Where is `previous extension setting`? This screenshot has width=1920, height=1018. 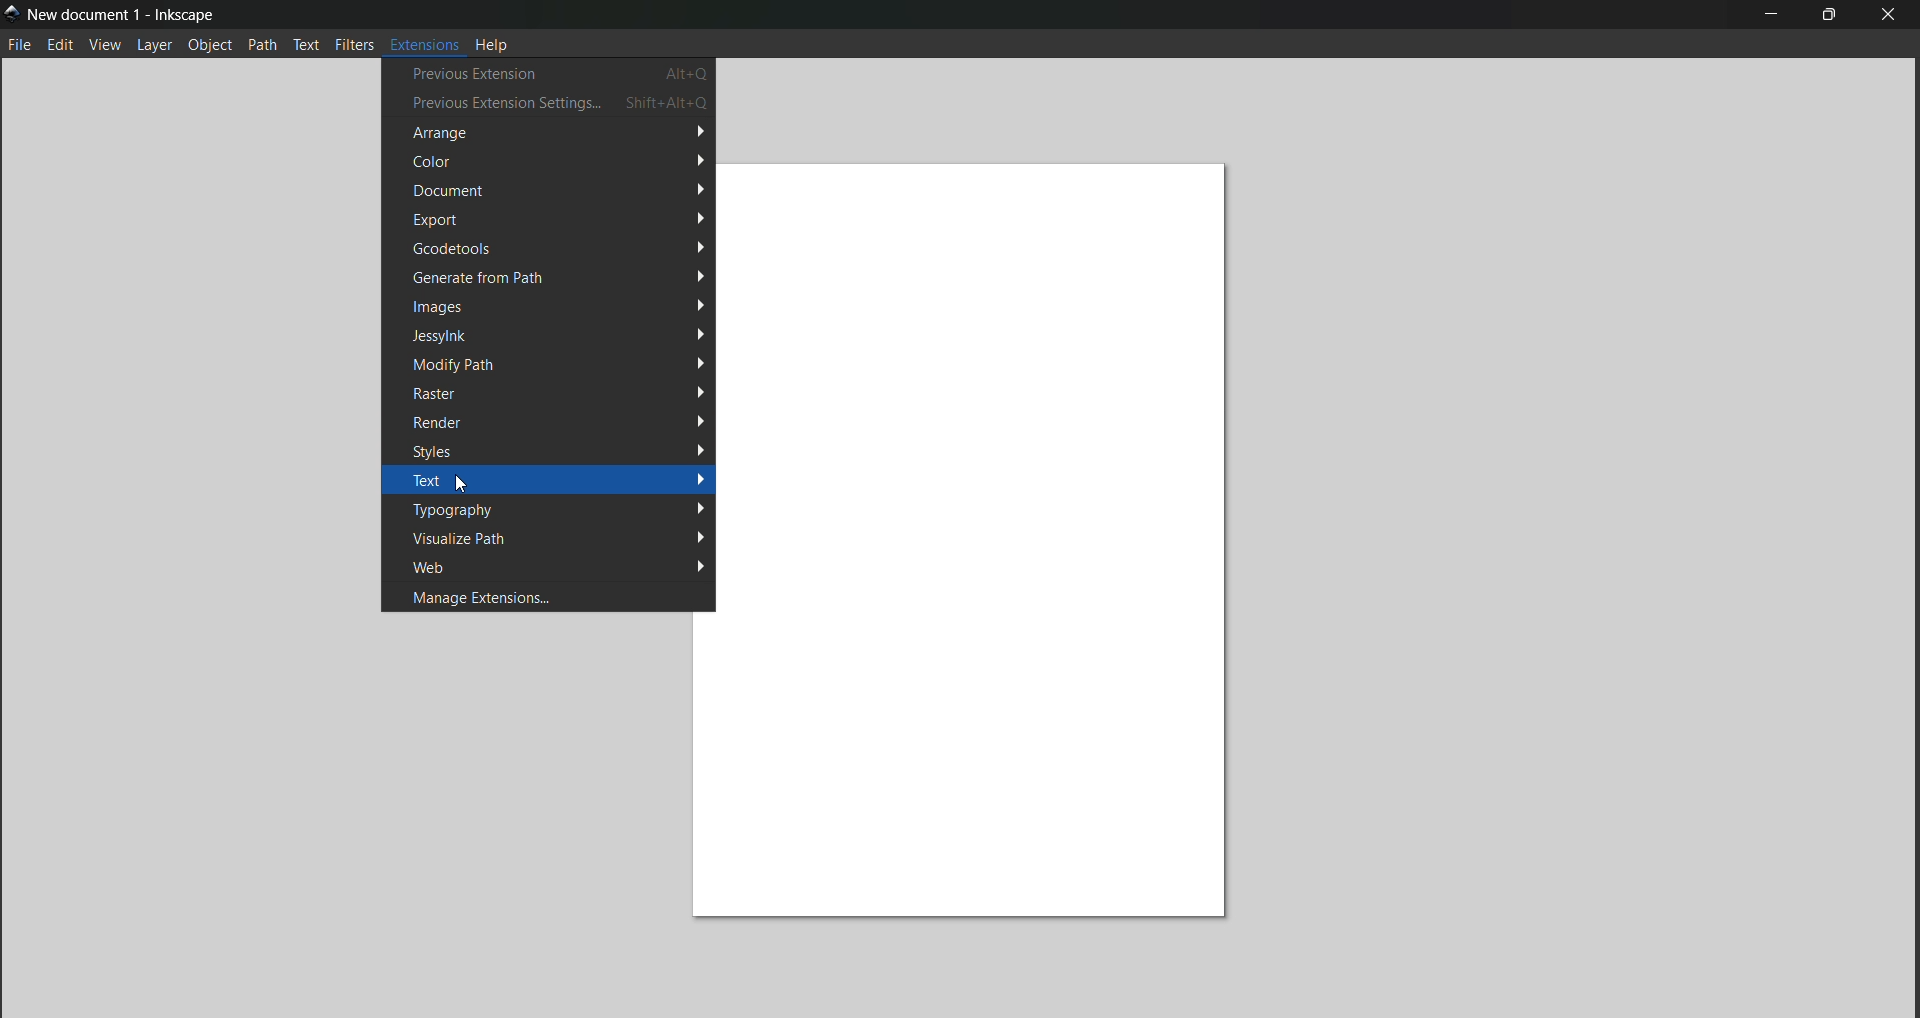
previous extension setting is located at coordinates (550, 103).